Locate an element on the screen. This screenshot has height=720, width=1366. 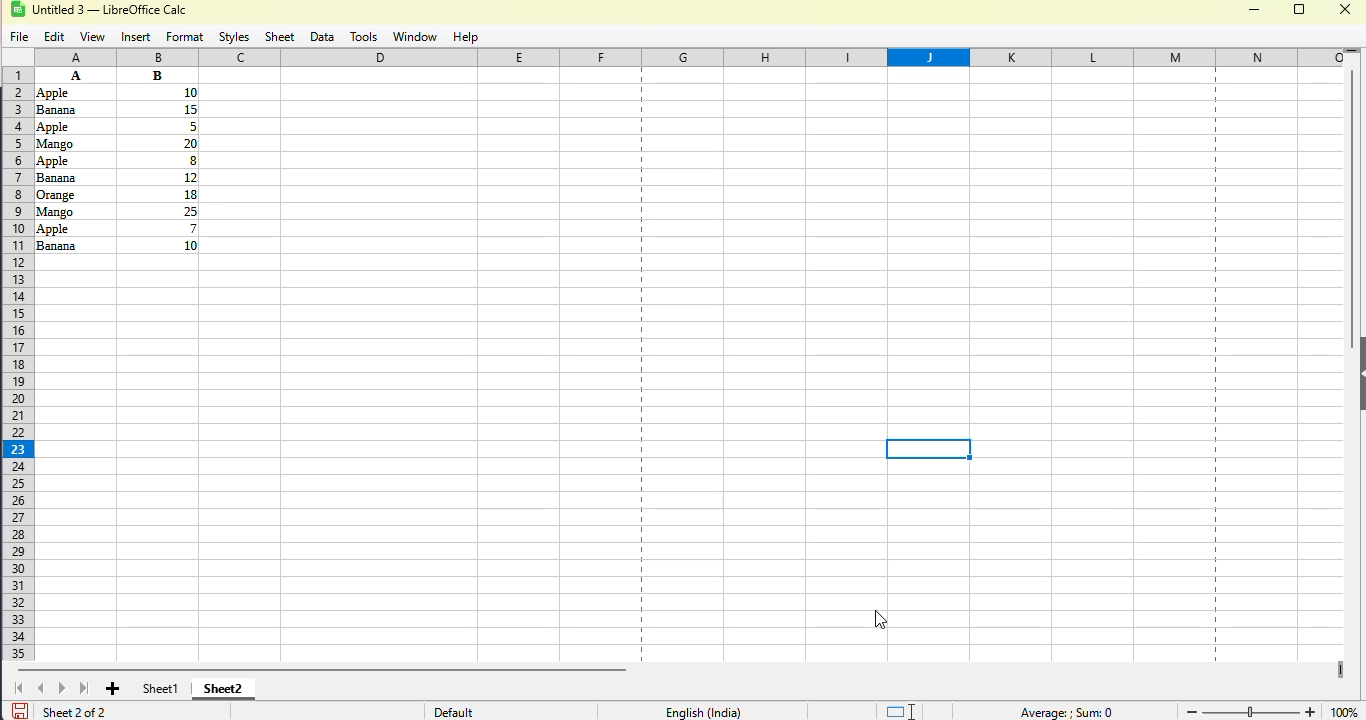
styles is located at coordinates (235, 38).